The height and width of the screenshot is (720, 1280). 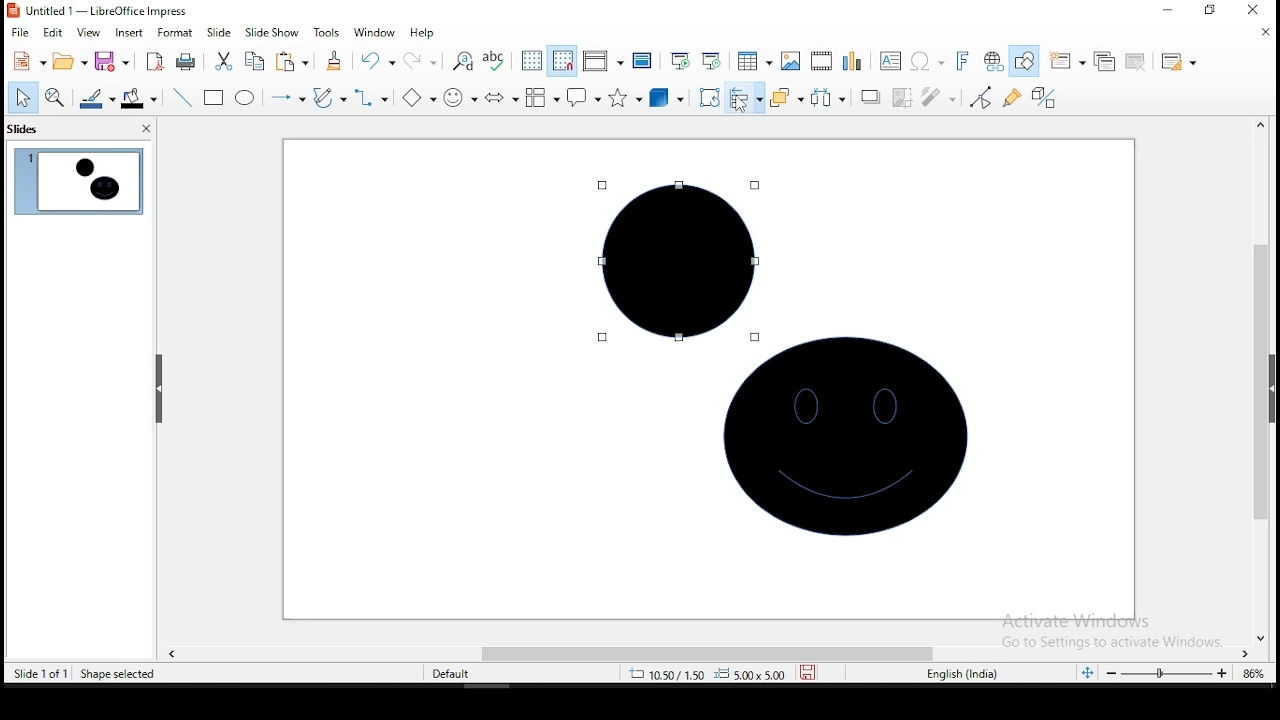 What do you see at coordinates (1178, 63) in the screenshot?
I see ` slide layout` at bounding box center [1178, 63].